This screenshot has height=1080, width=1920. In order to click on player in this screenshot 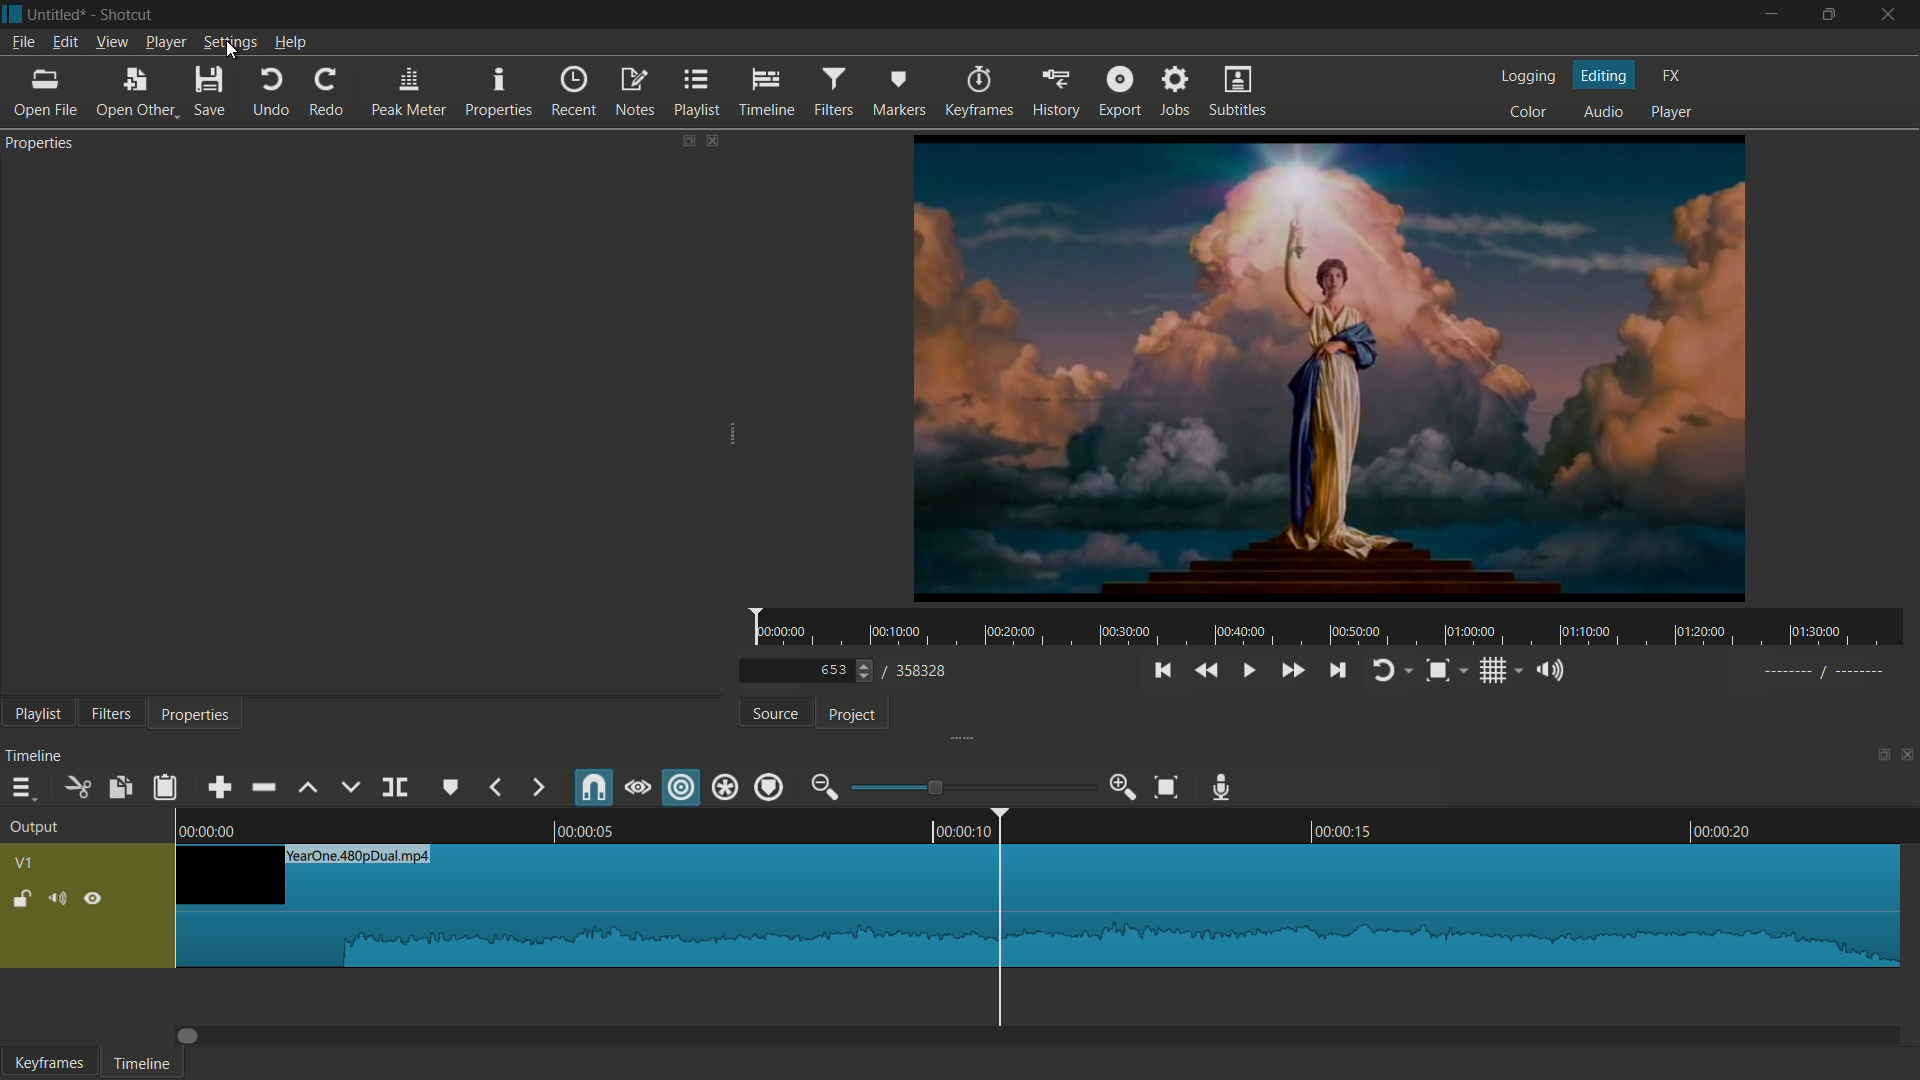, I will do `click(1671, 112)`.